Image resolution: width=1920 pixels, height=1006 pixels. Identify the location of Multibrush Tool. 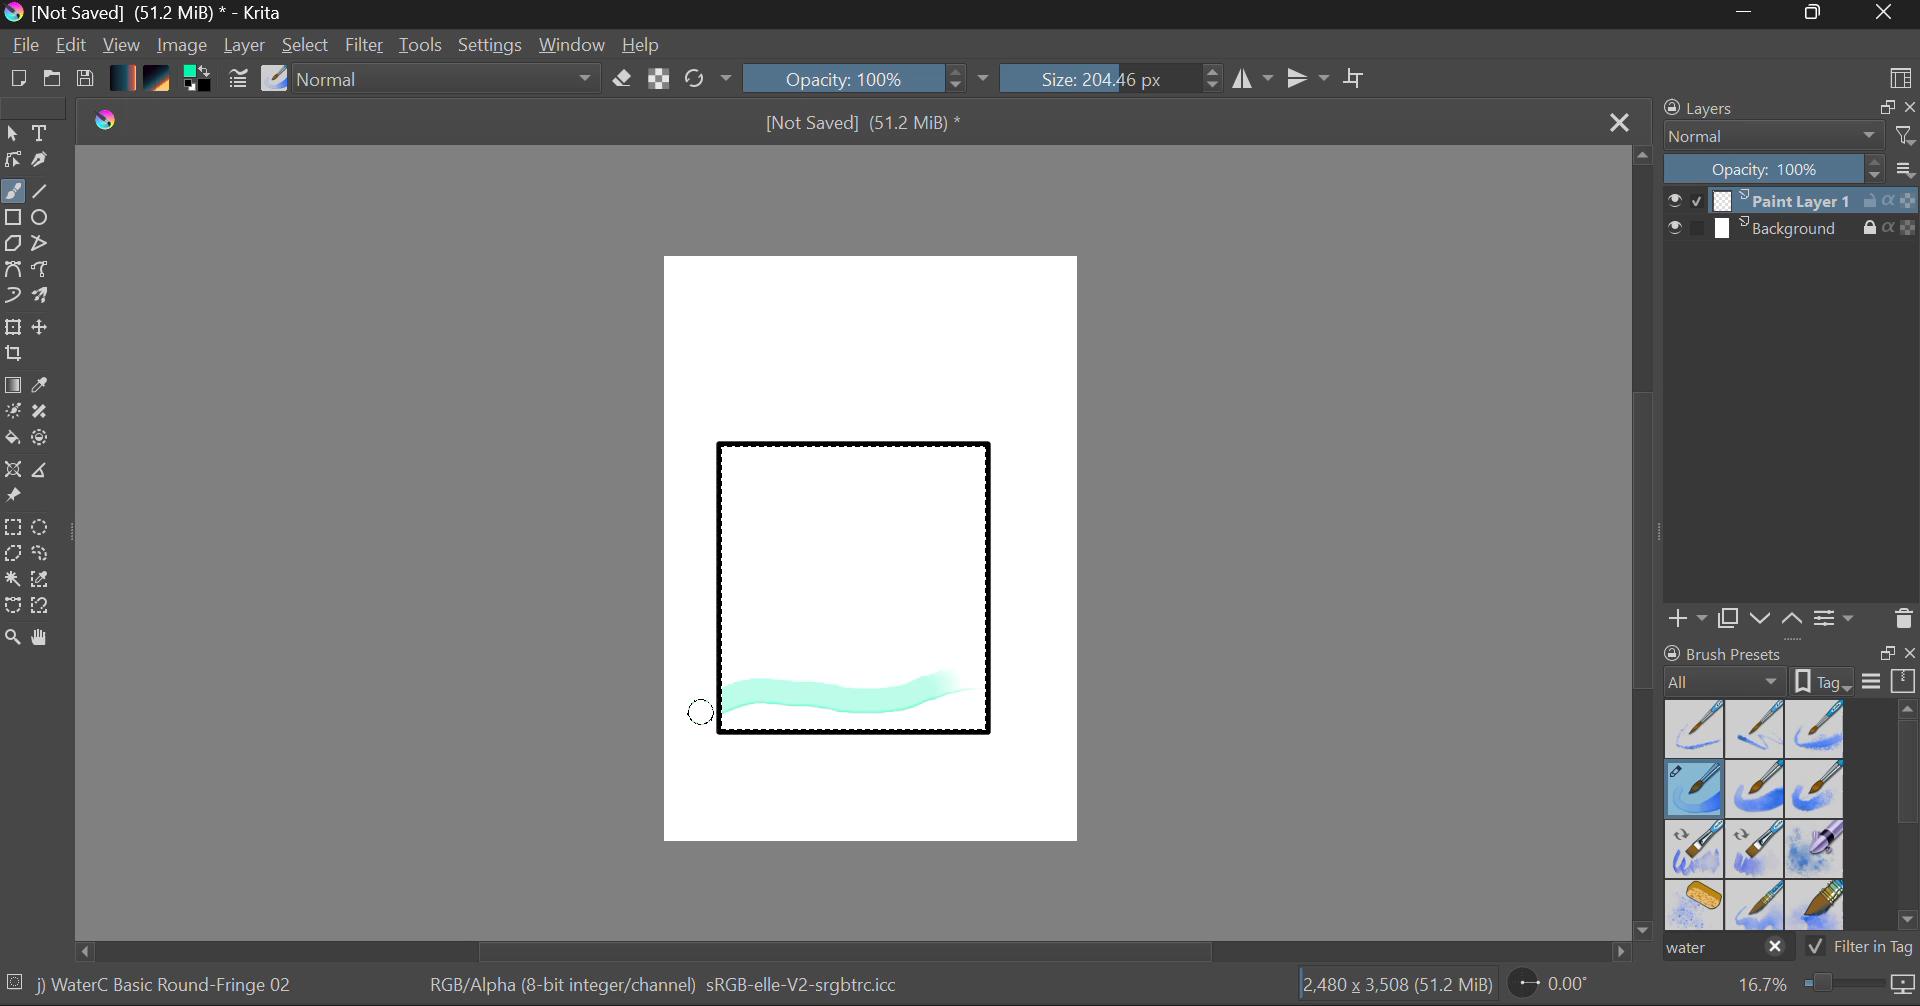
(42, 298).